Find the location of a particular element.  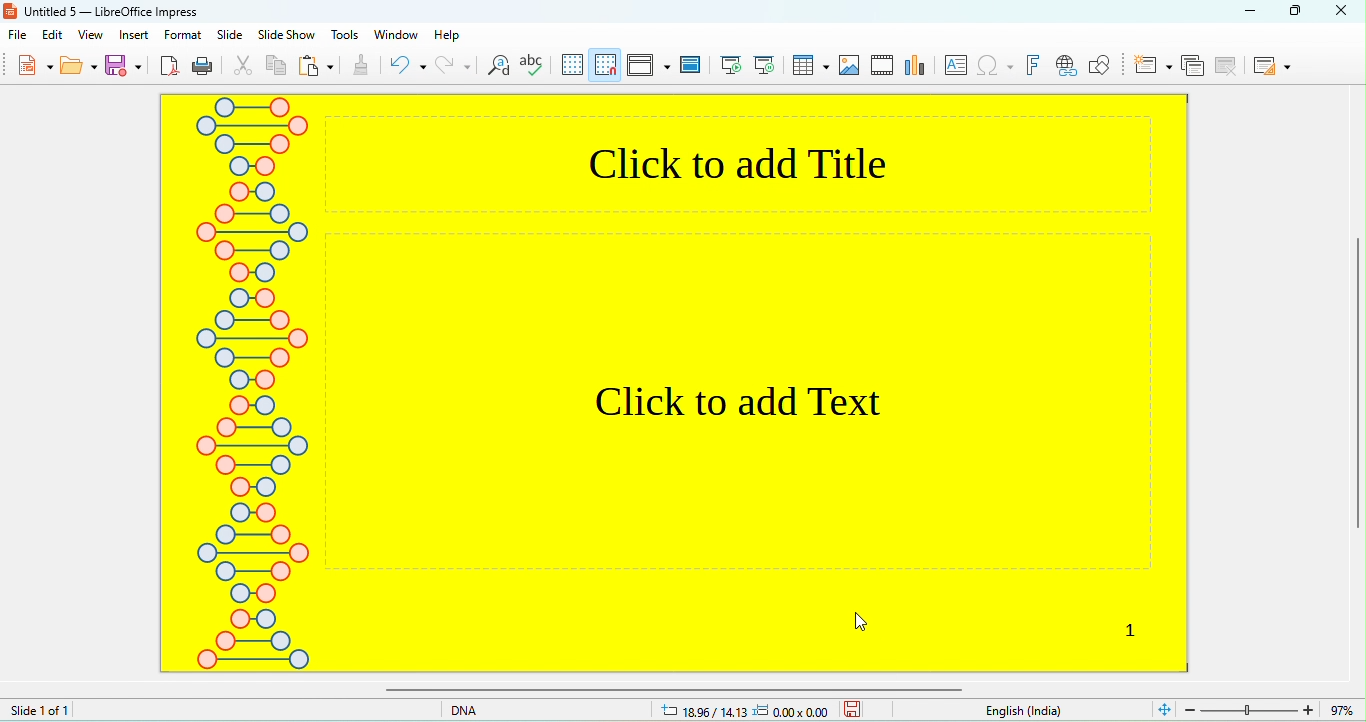

DNA is located at coordinates (492, 709).